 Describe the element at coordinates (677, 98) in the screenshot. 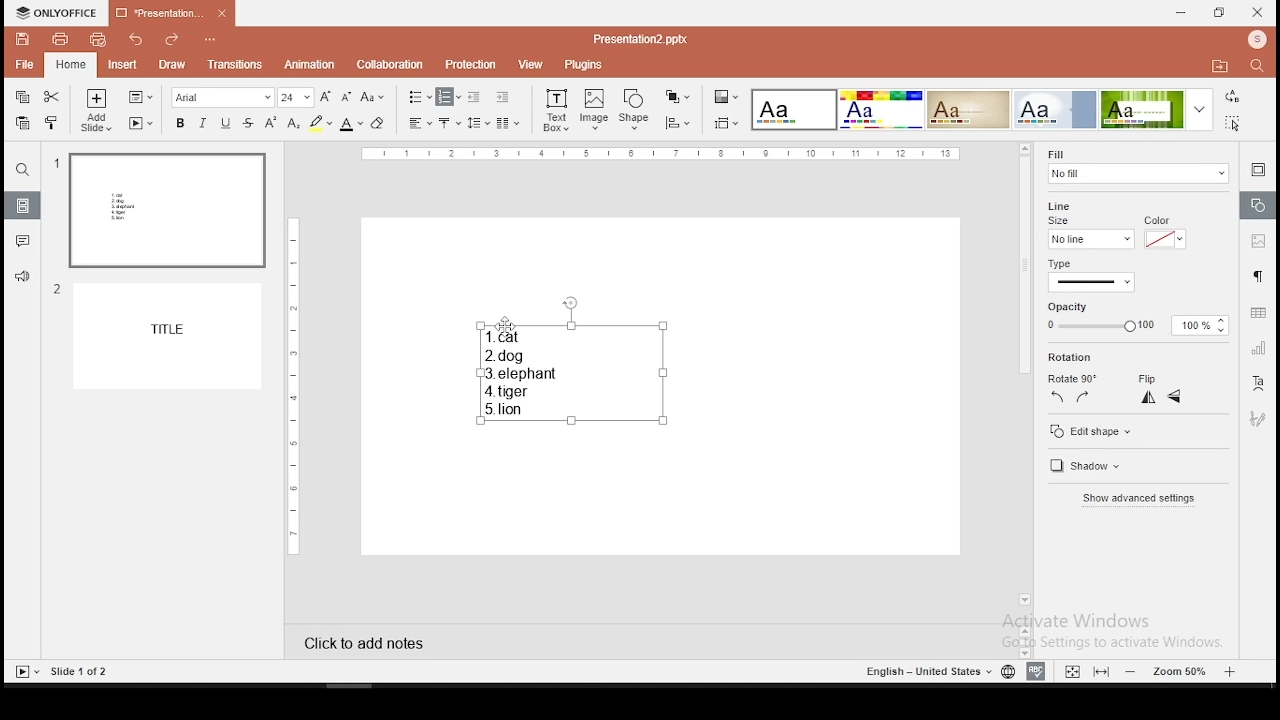

I see `arrange objects` at that location.